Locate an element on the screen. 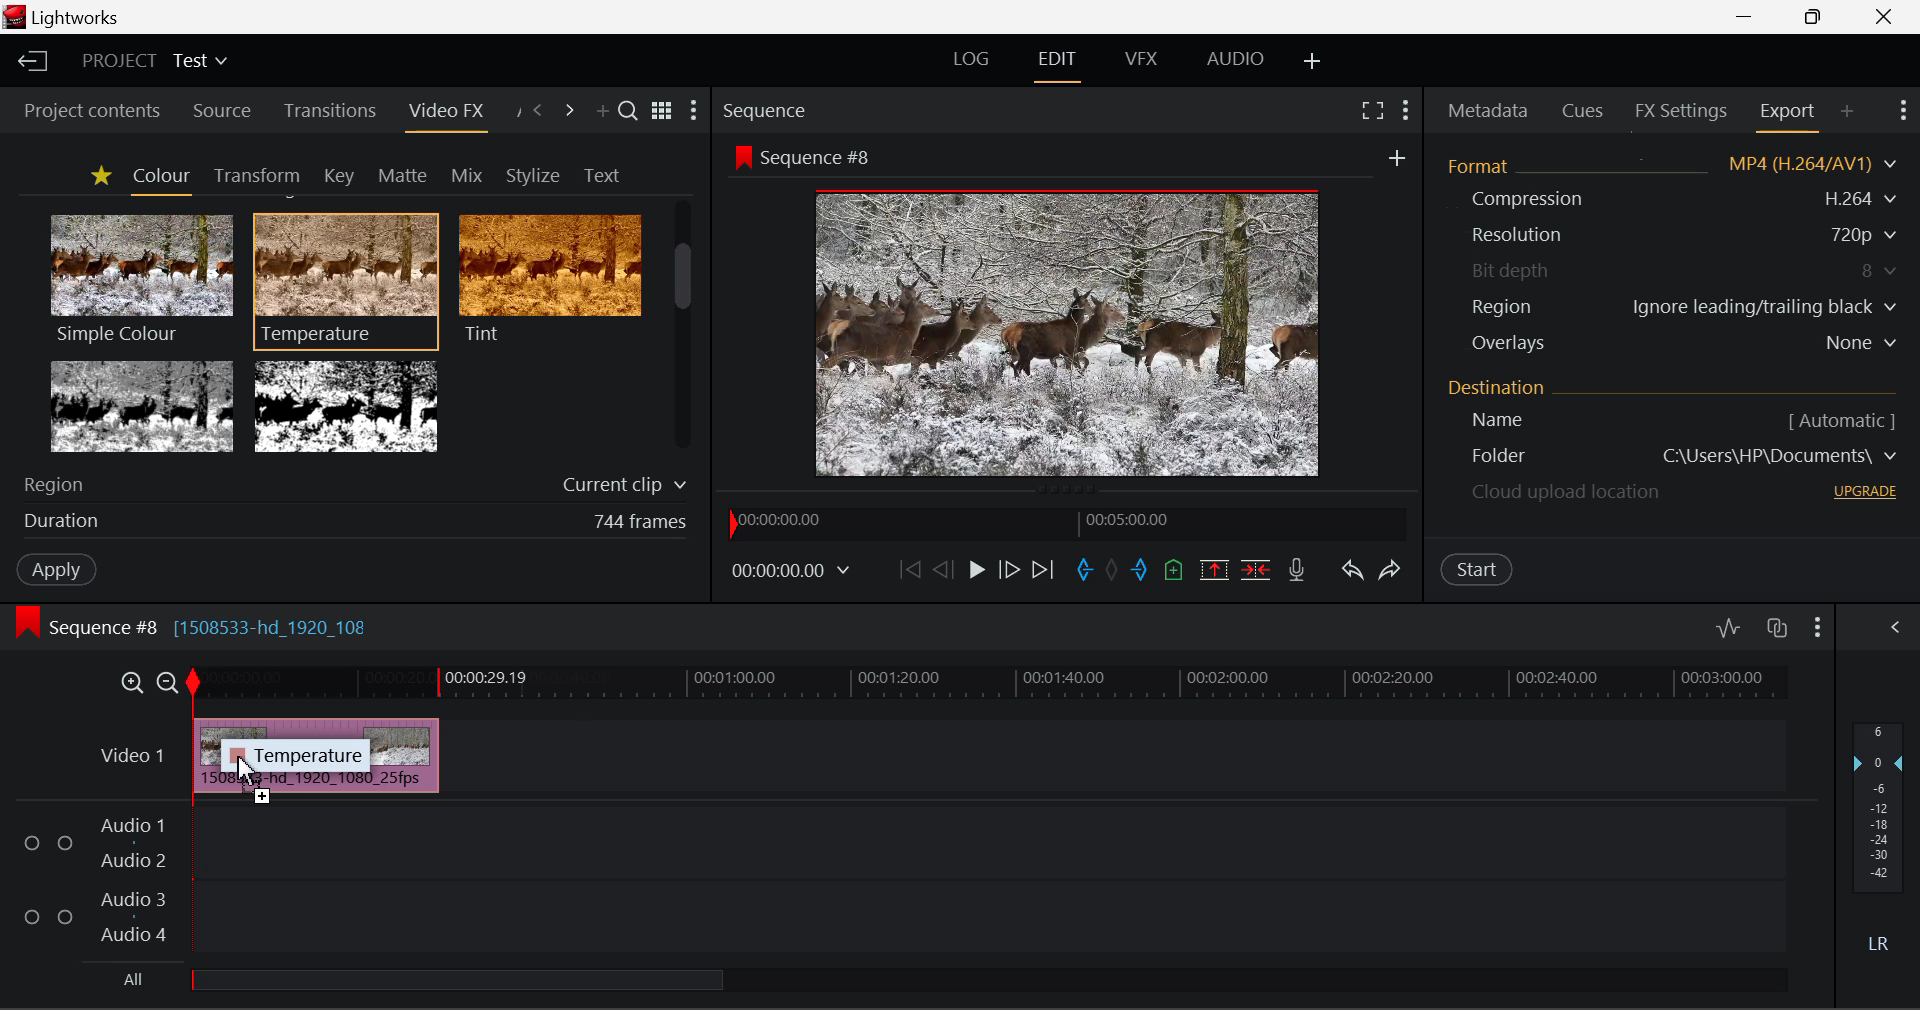  Checkbox is located at coordinates (66, 842).